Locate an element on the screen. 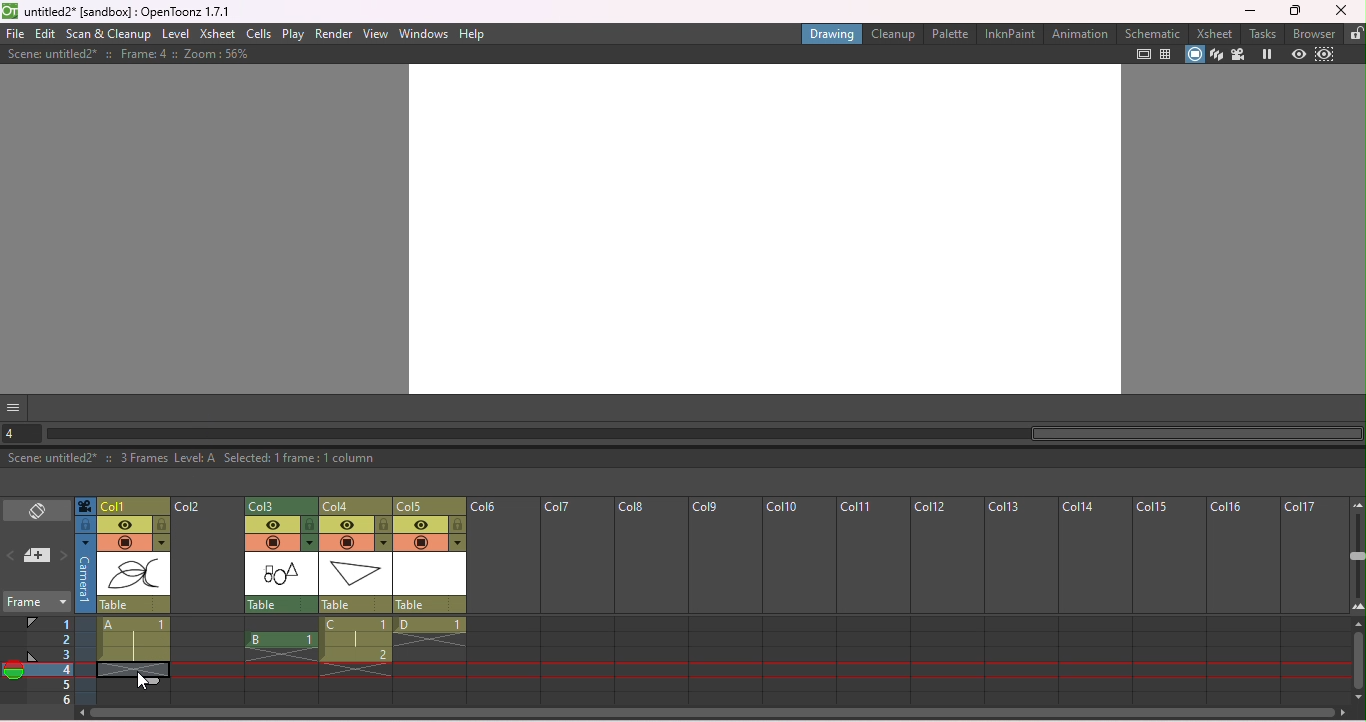 The width and height of the screenshot is (1366, 722). Schematic is located at coordinates (1153, 33).